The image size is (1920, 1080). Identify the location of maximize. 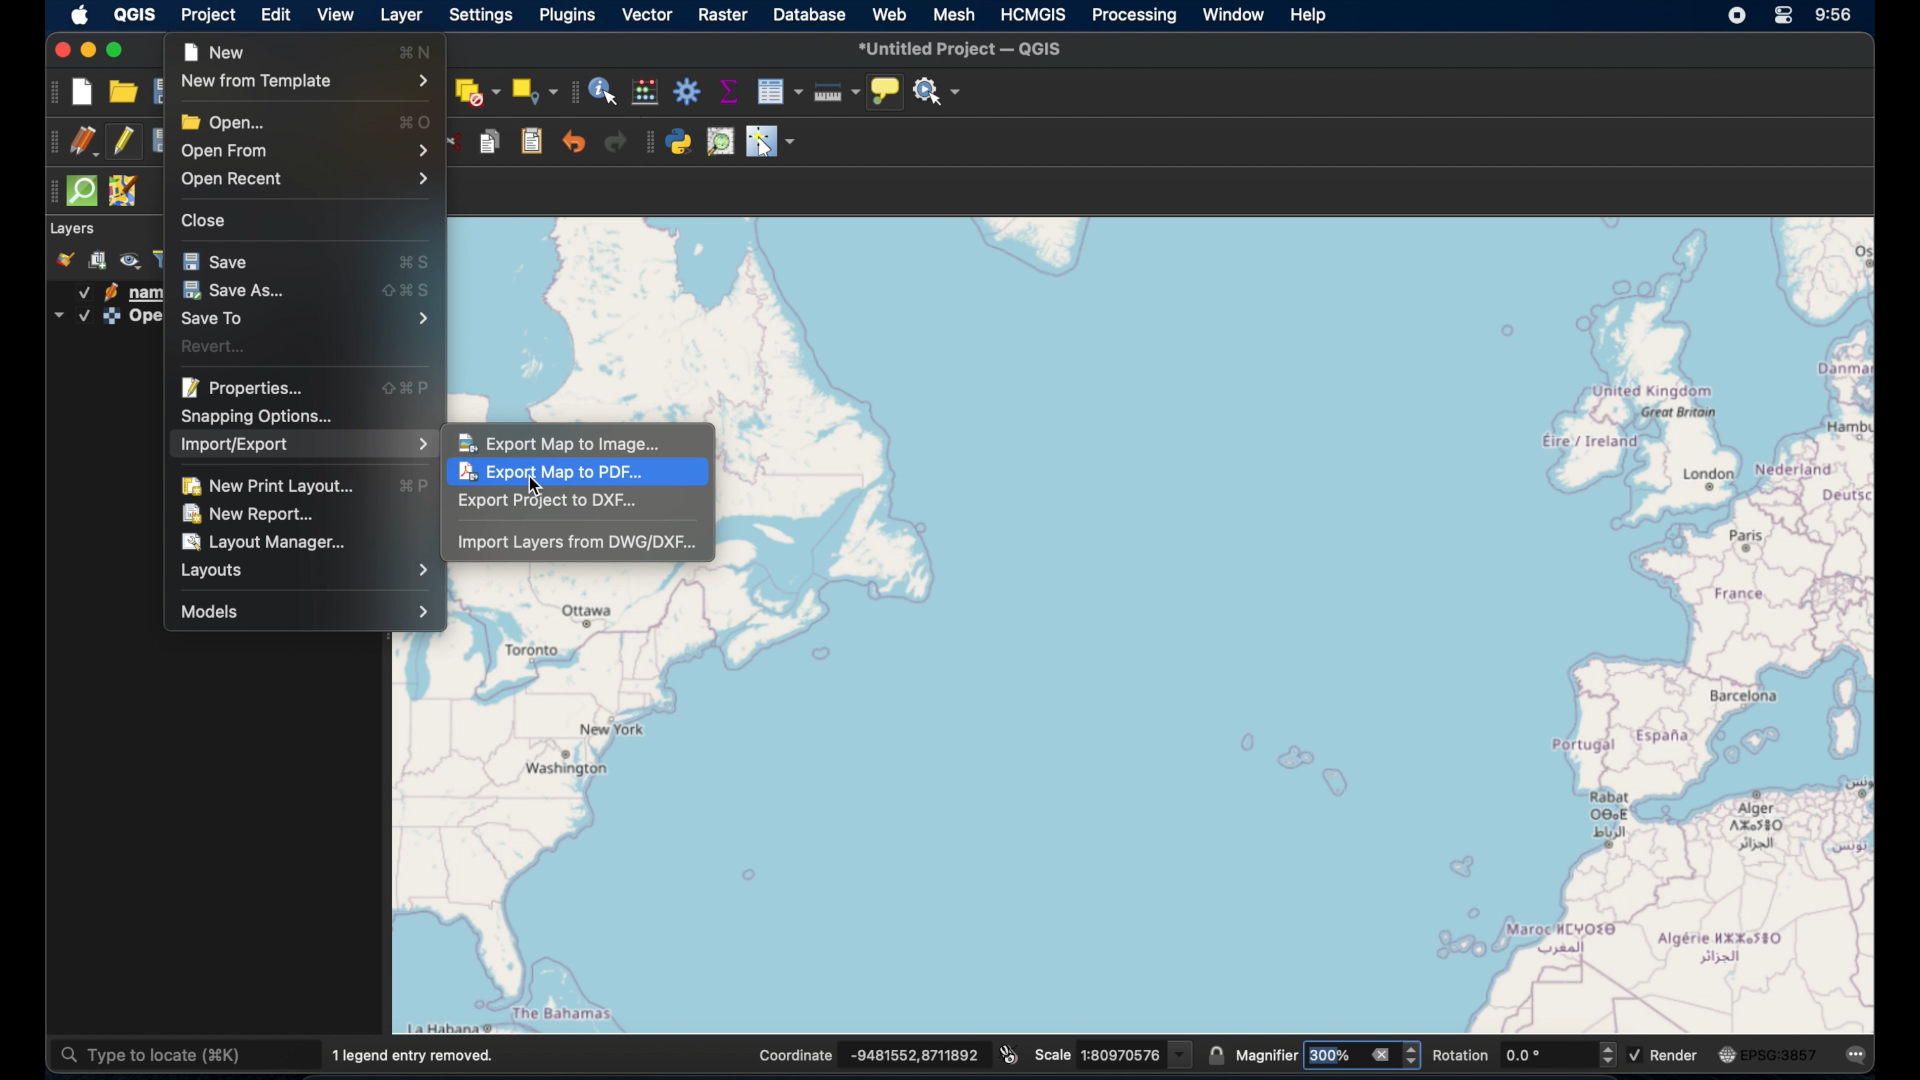
(119, 51).